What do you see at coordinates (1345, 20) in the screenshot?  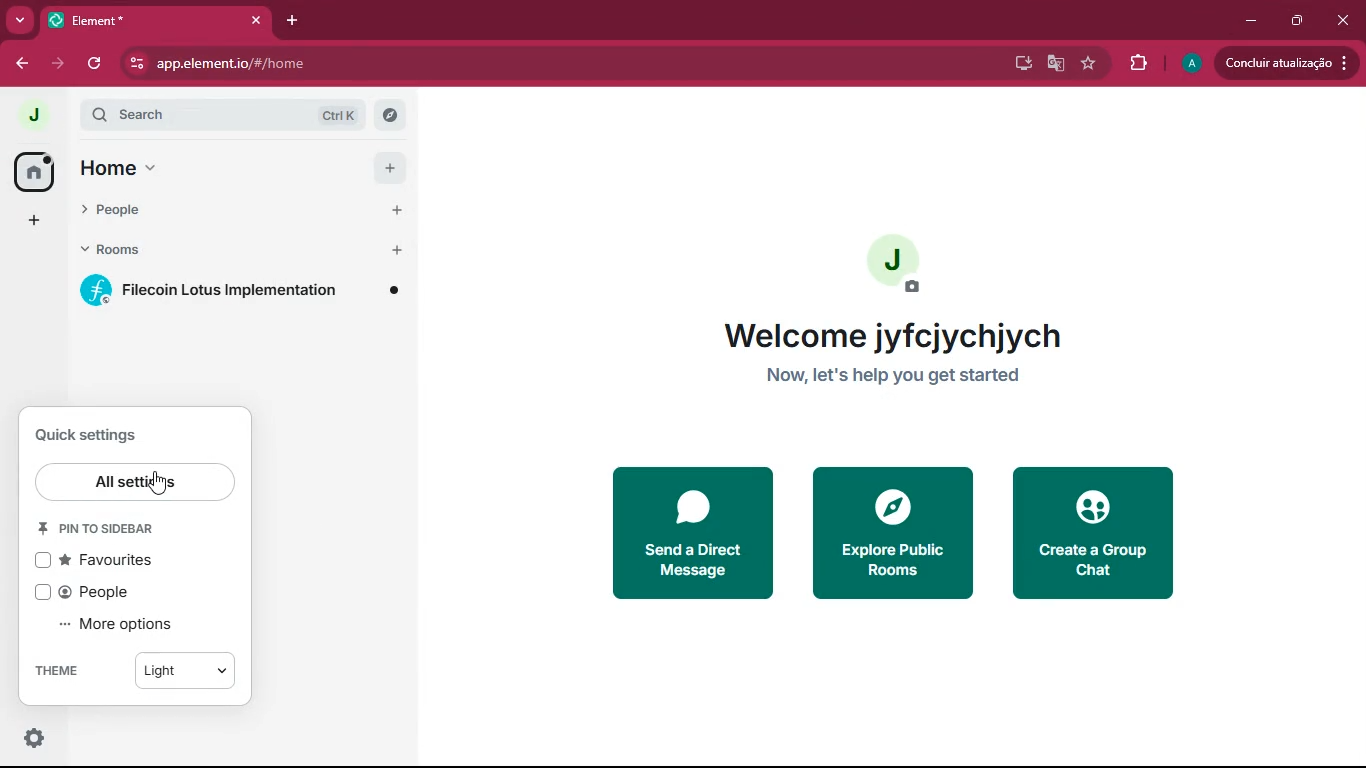 I see `close` at bounding box center [1345, 20].